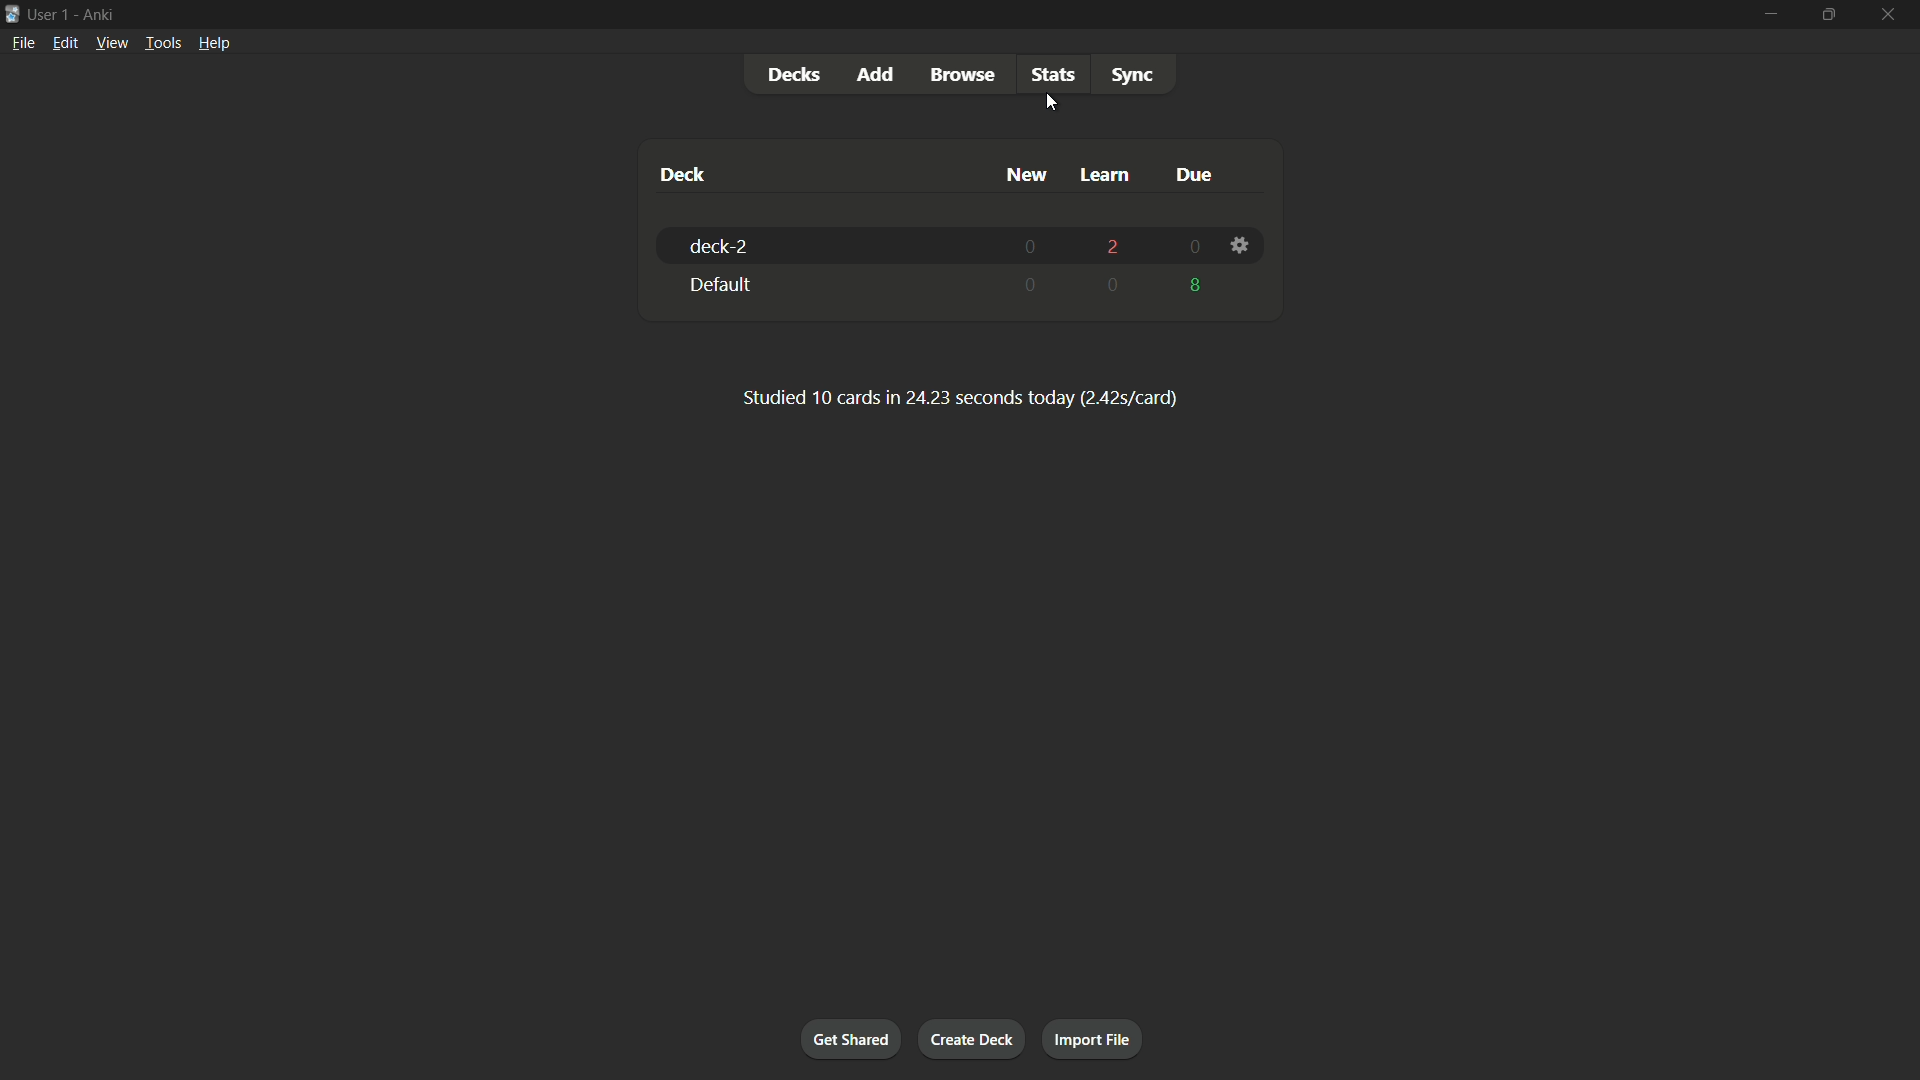  I want to click on Deck-2, so click(721, 245).